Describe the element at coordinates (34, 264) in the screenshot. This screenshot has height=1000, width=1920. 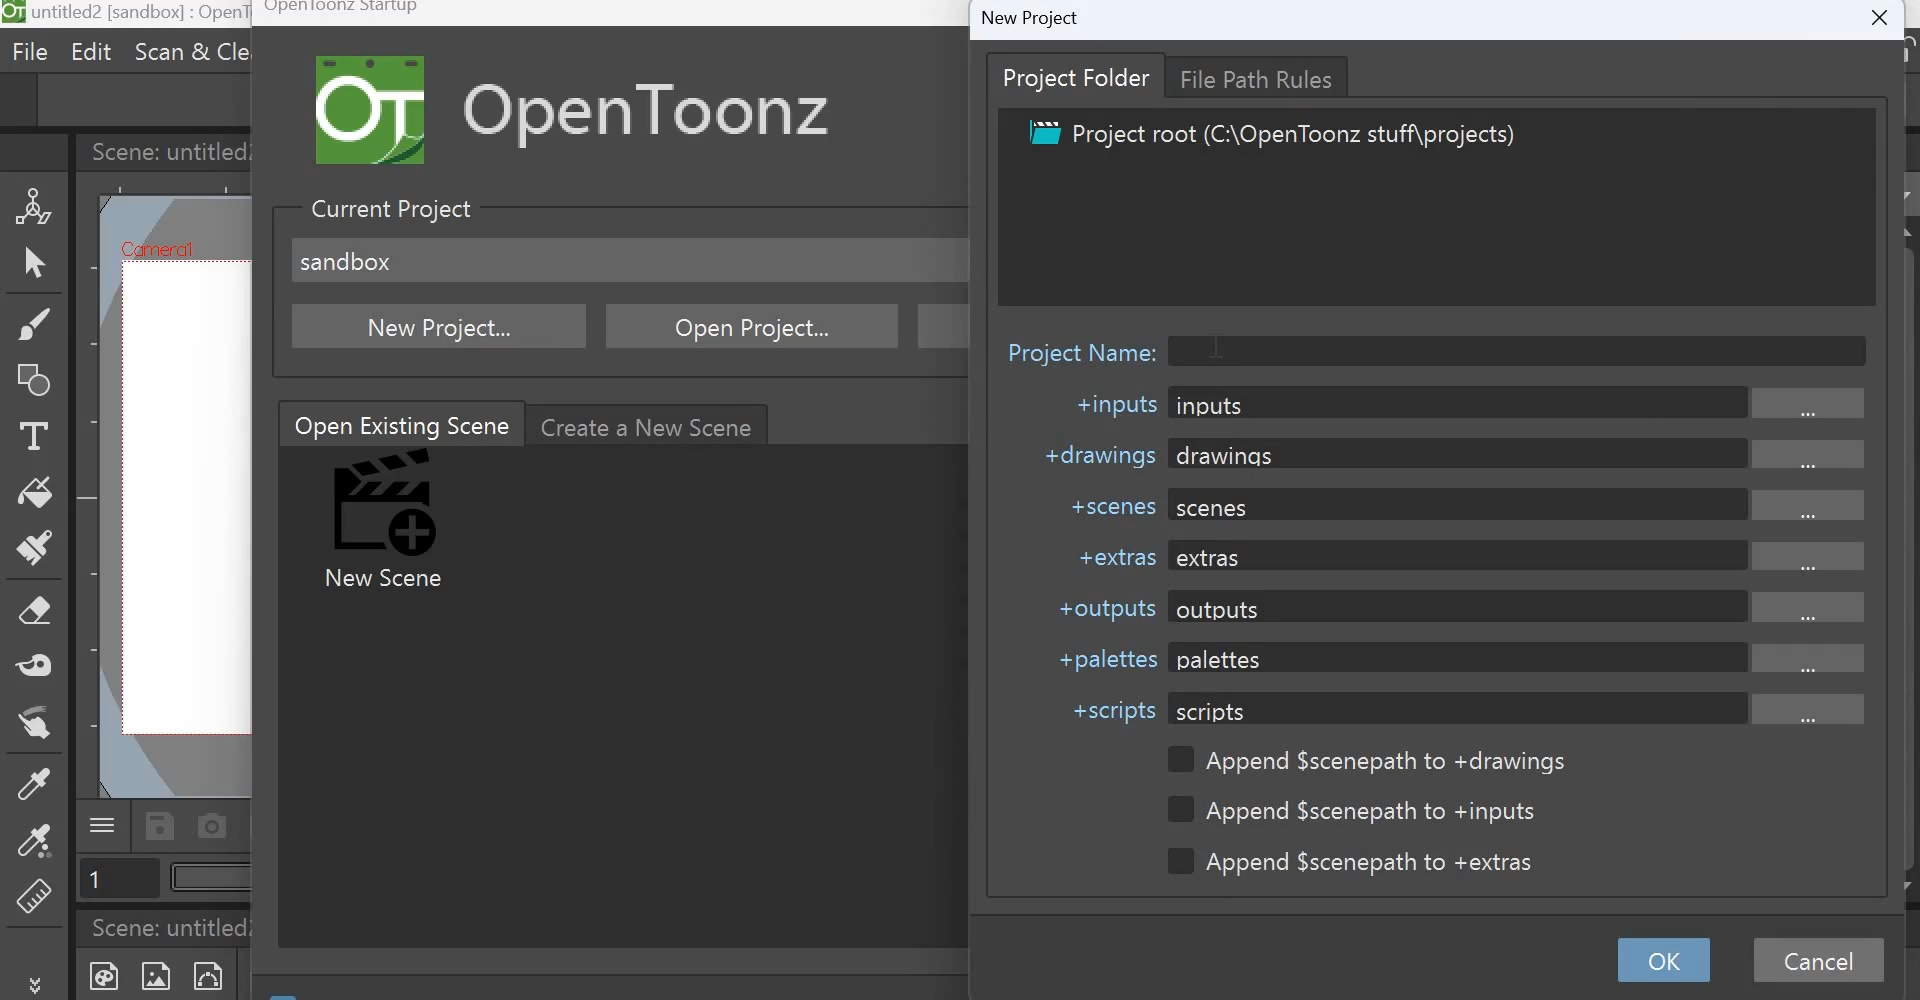
I see `Selection Tool` at that location.